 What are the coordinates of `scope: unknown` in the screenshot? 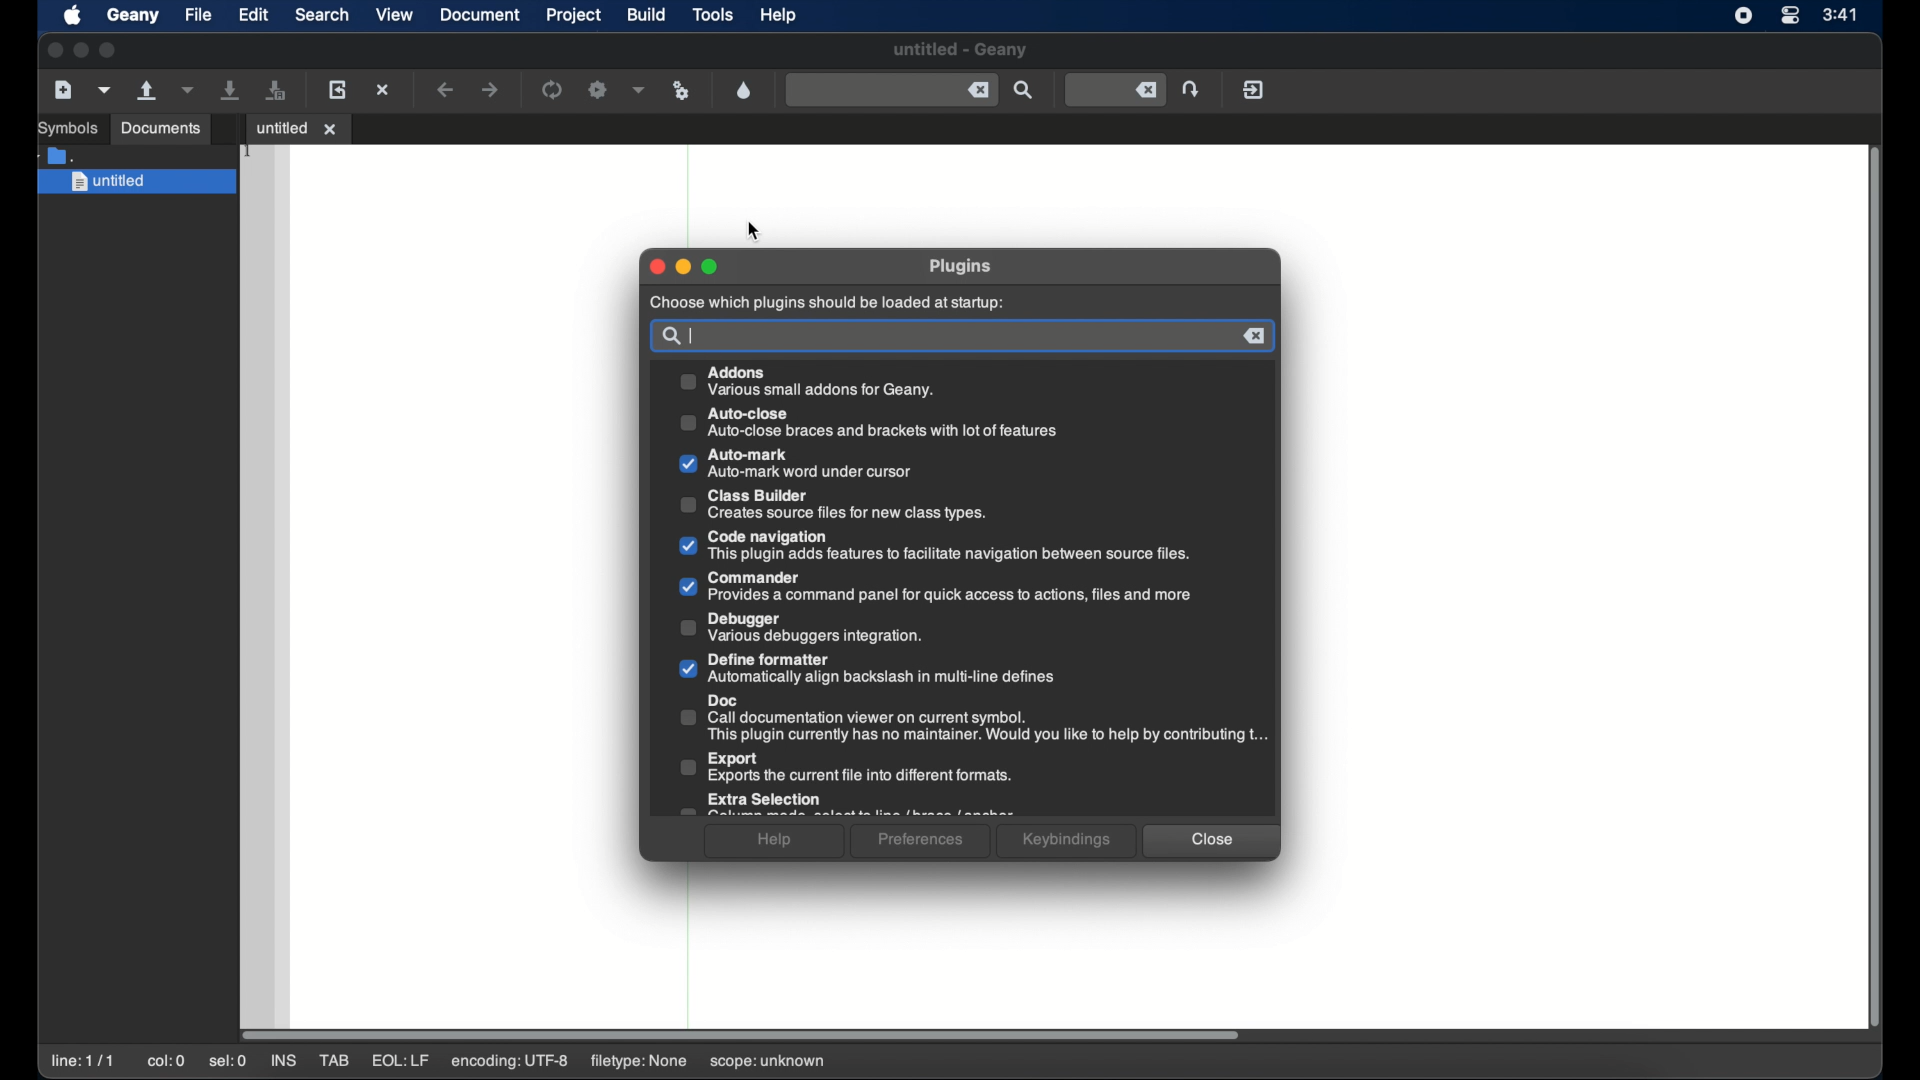 It's located at (768, 1062).